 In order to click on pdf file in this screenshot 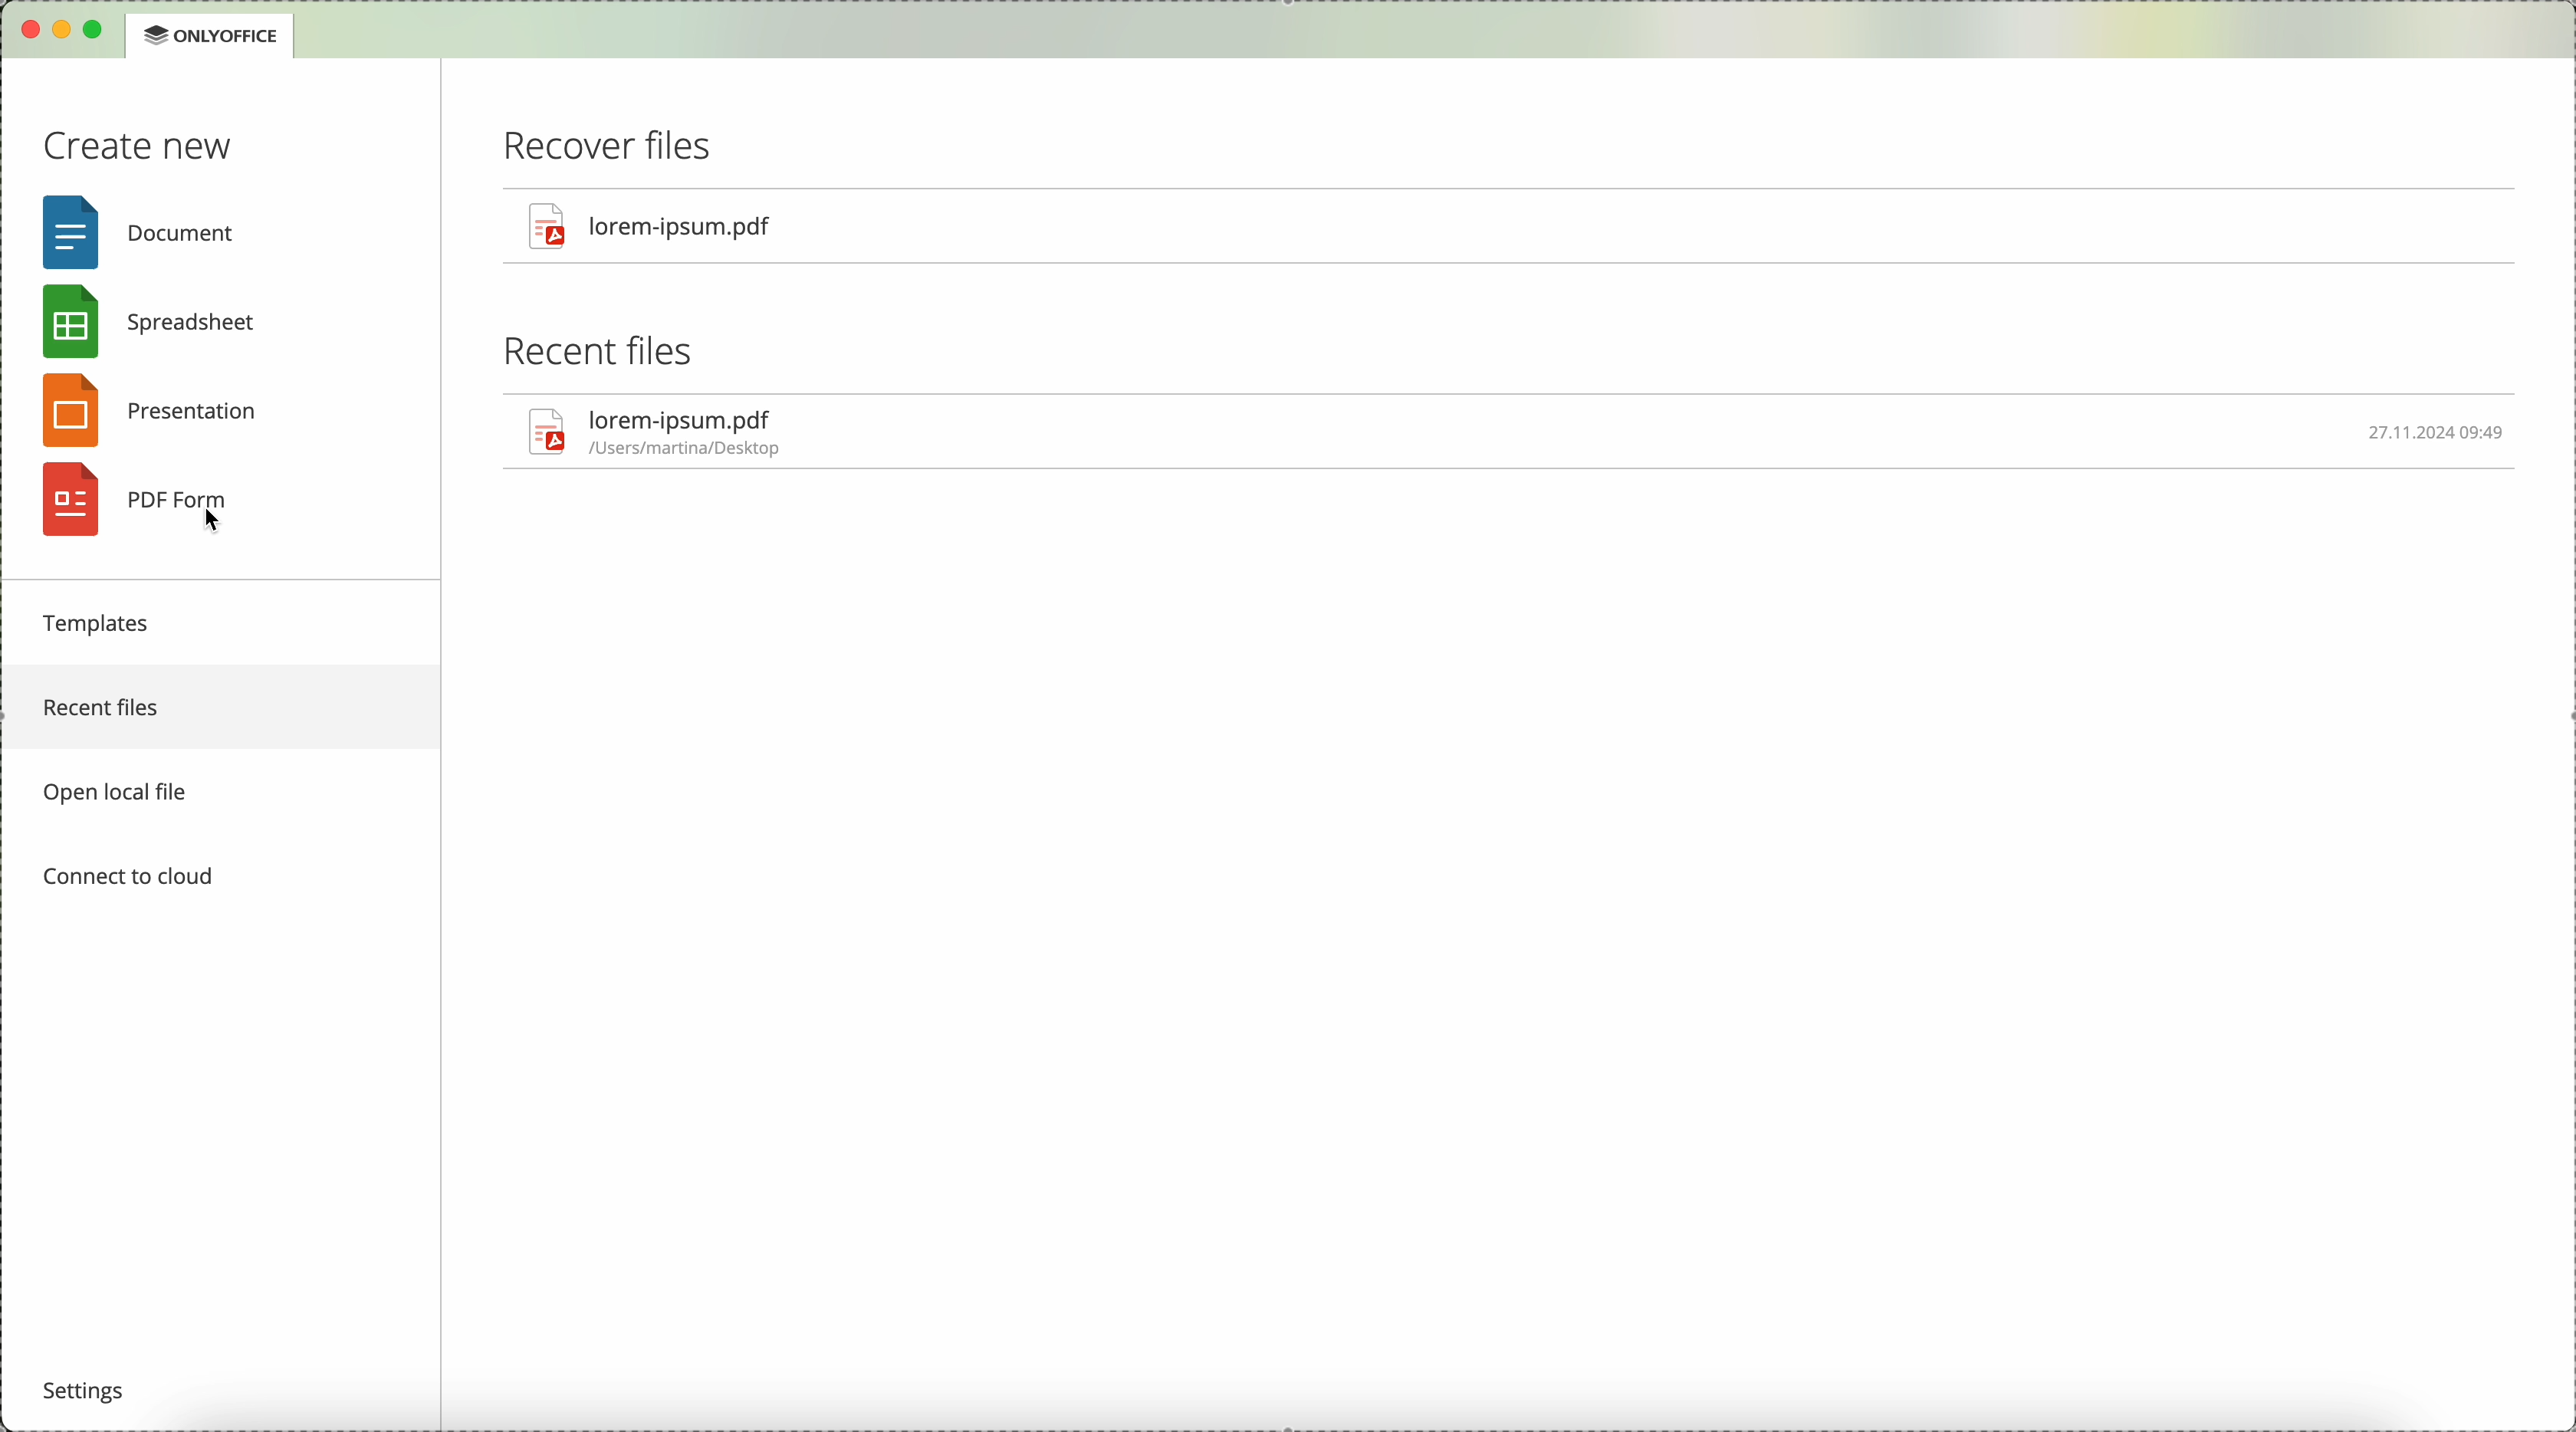, I will do `click(652, 224)`.